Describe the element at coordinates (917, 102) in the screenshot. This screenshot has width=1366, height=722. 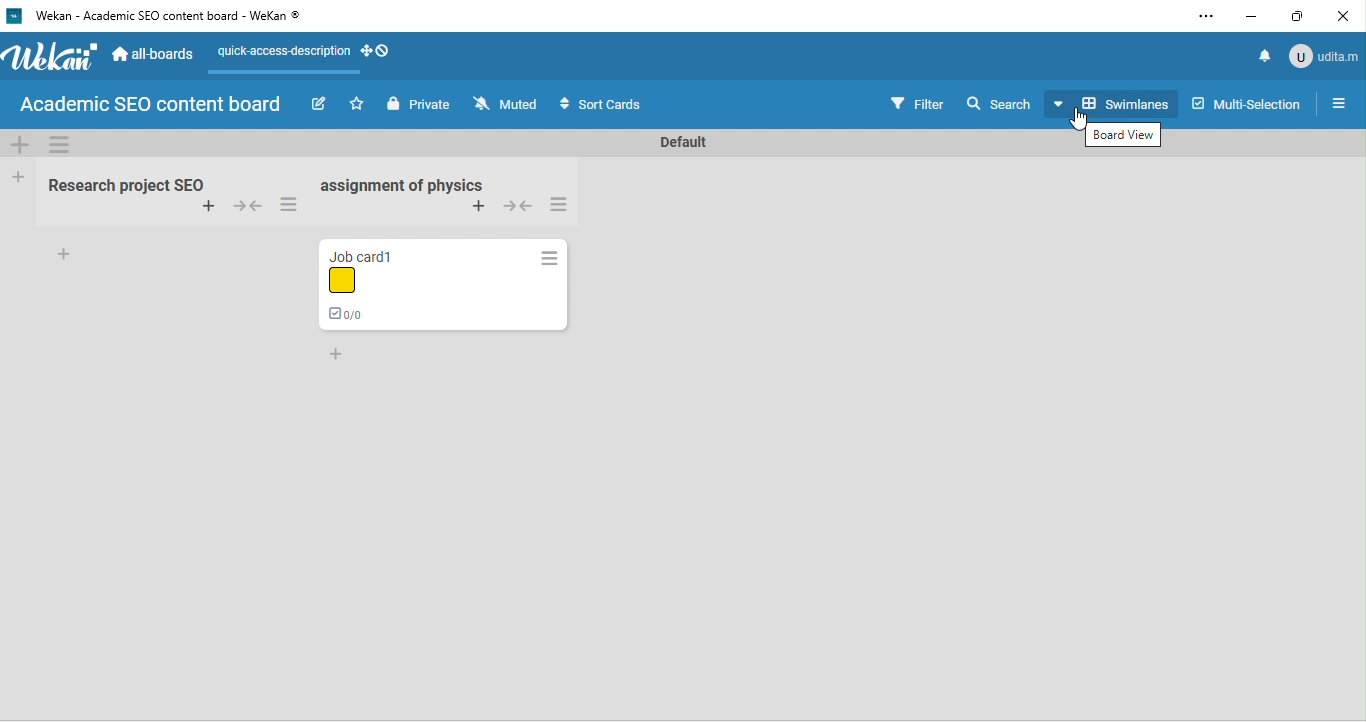
I see `filter` at that location.